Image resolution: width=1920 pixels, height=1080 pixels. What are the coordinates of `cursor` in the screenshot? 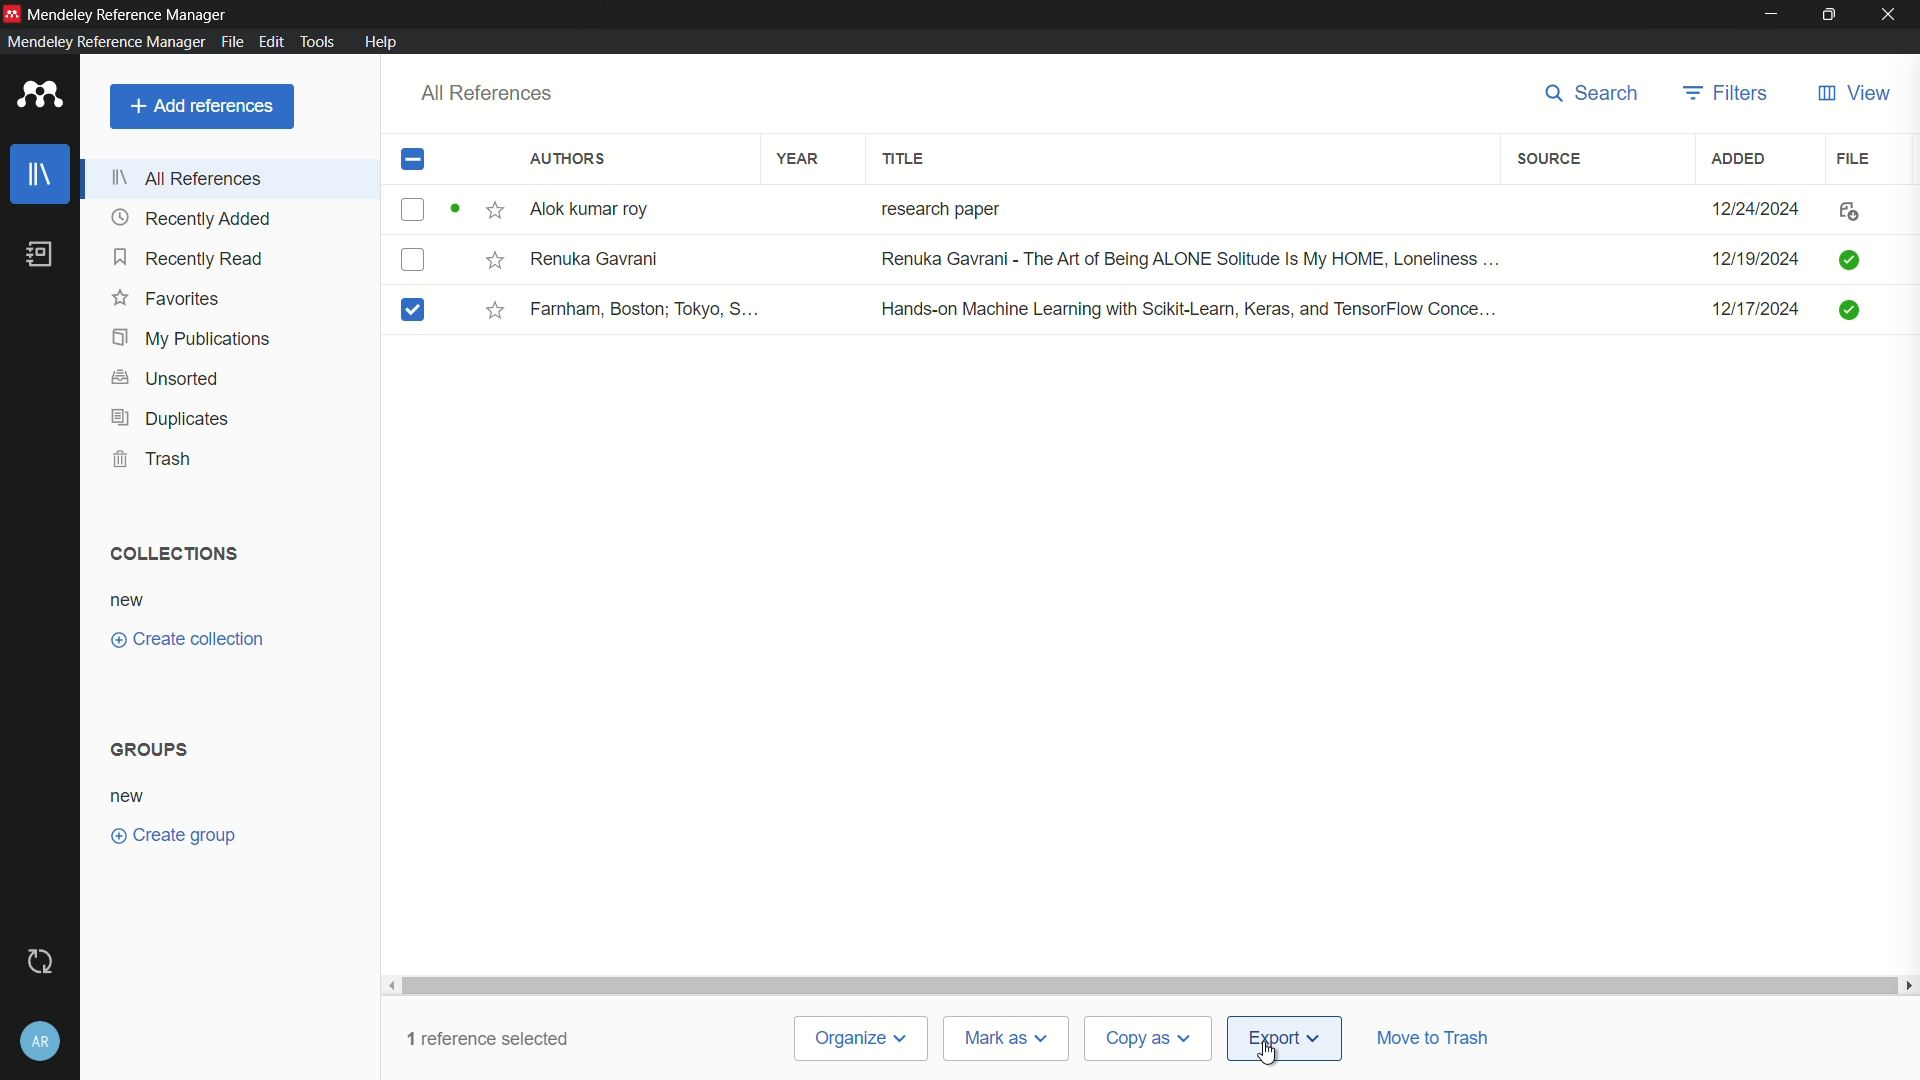 It's located at (1270, 1054).